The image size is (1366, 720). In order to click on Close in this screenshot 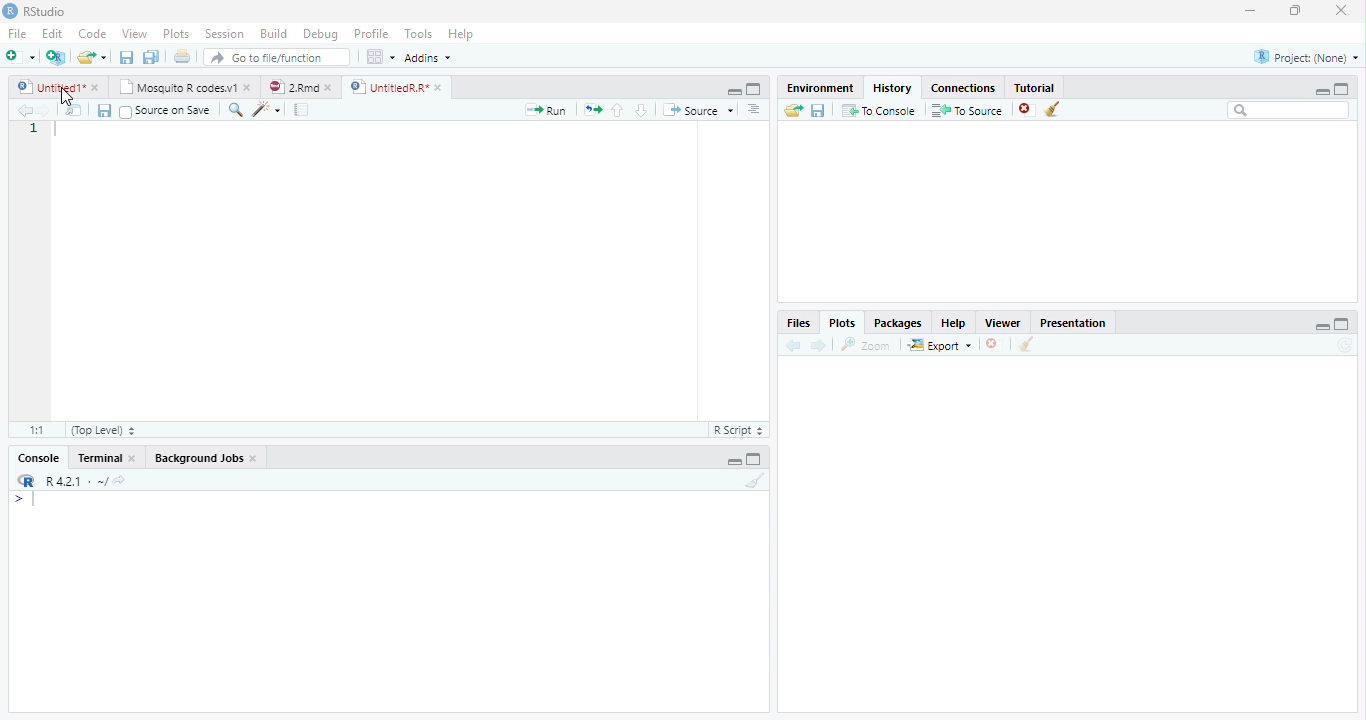, I will do `click(1336, 12)`.